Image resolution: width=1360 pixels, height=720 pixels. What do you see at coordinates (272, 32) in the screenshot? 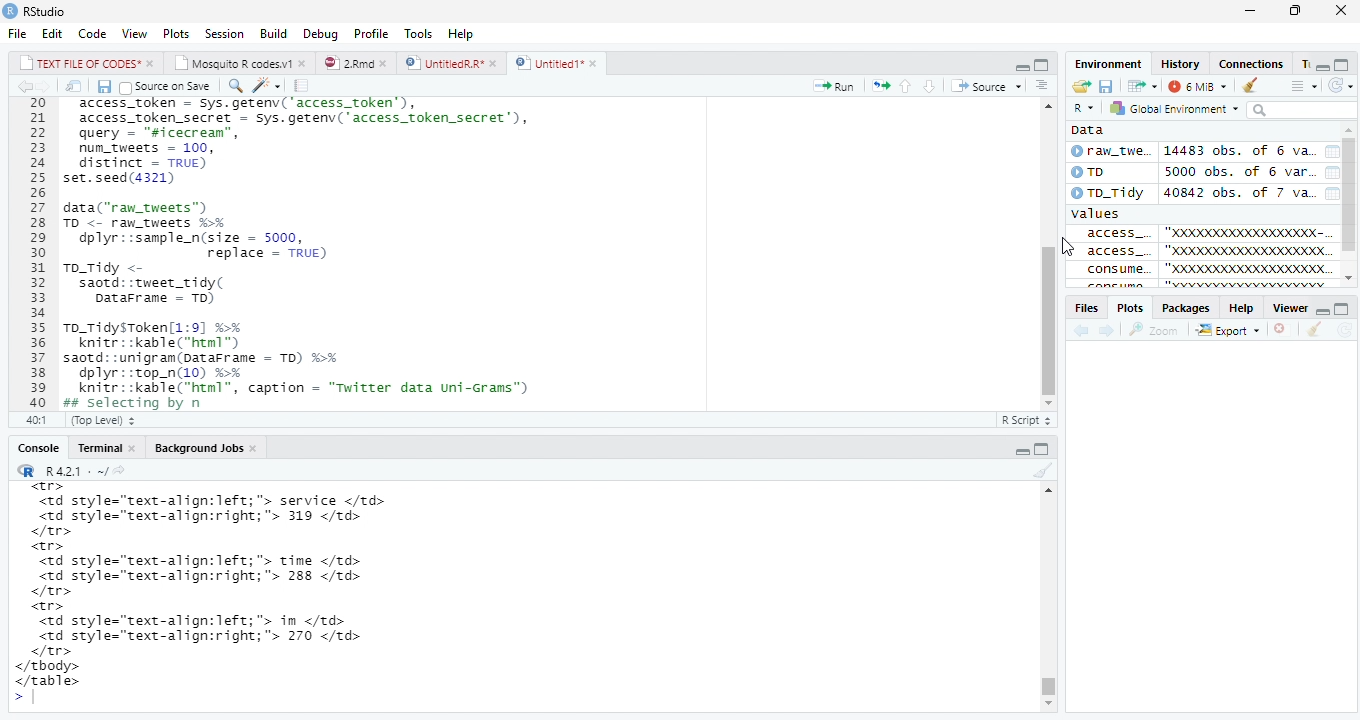
I see `Build` at bounding box center [272, 32].